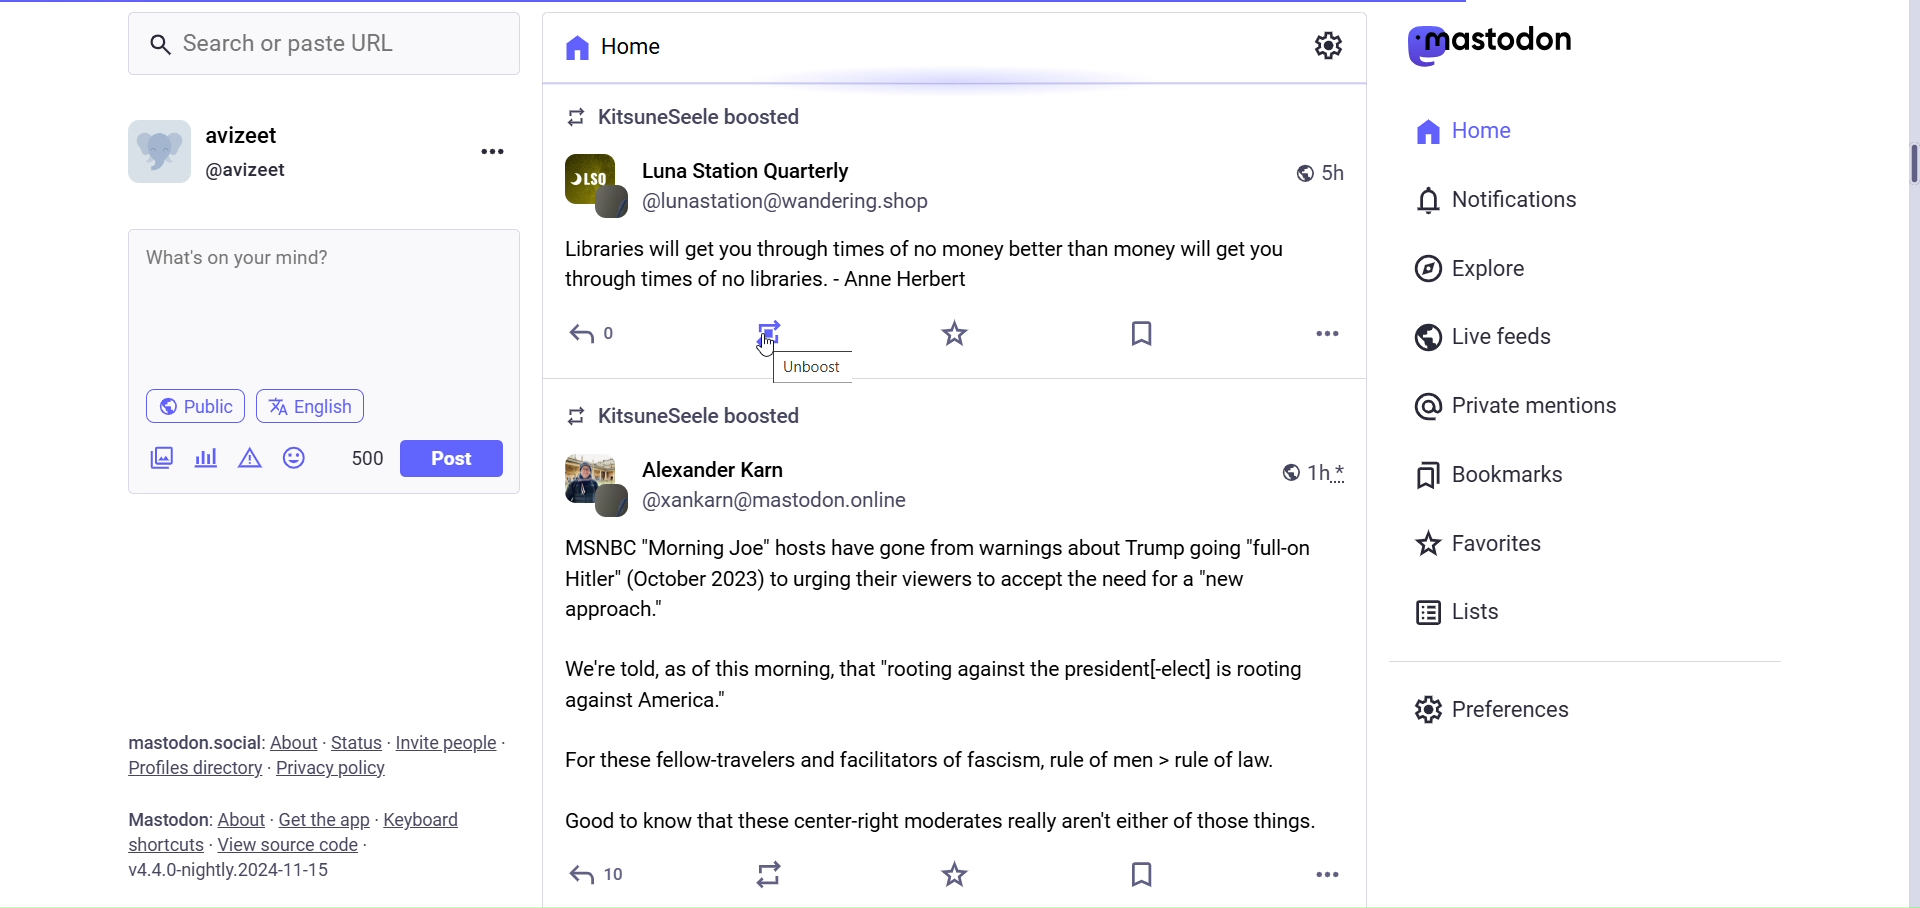  I want to click on Favorite, so click(959, 874).